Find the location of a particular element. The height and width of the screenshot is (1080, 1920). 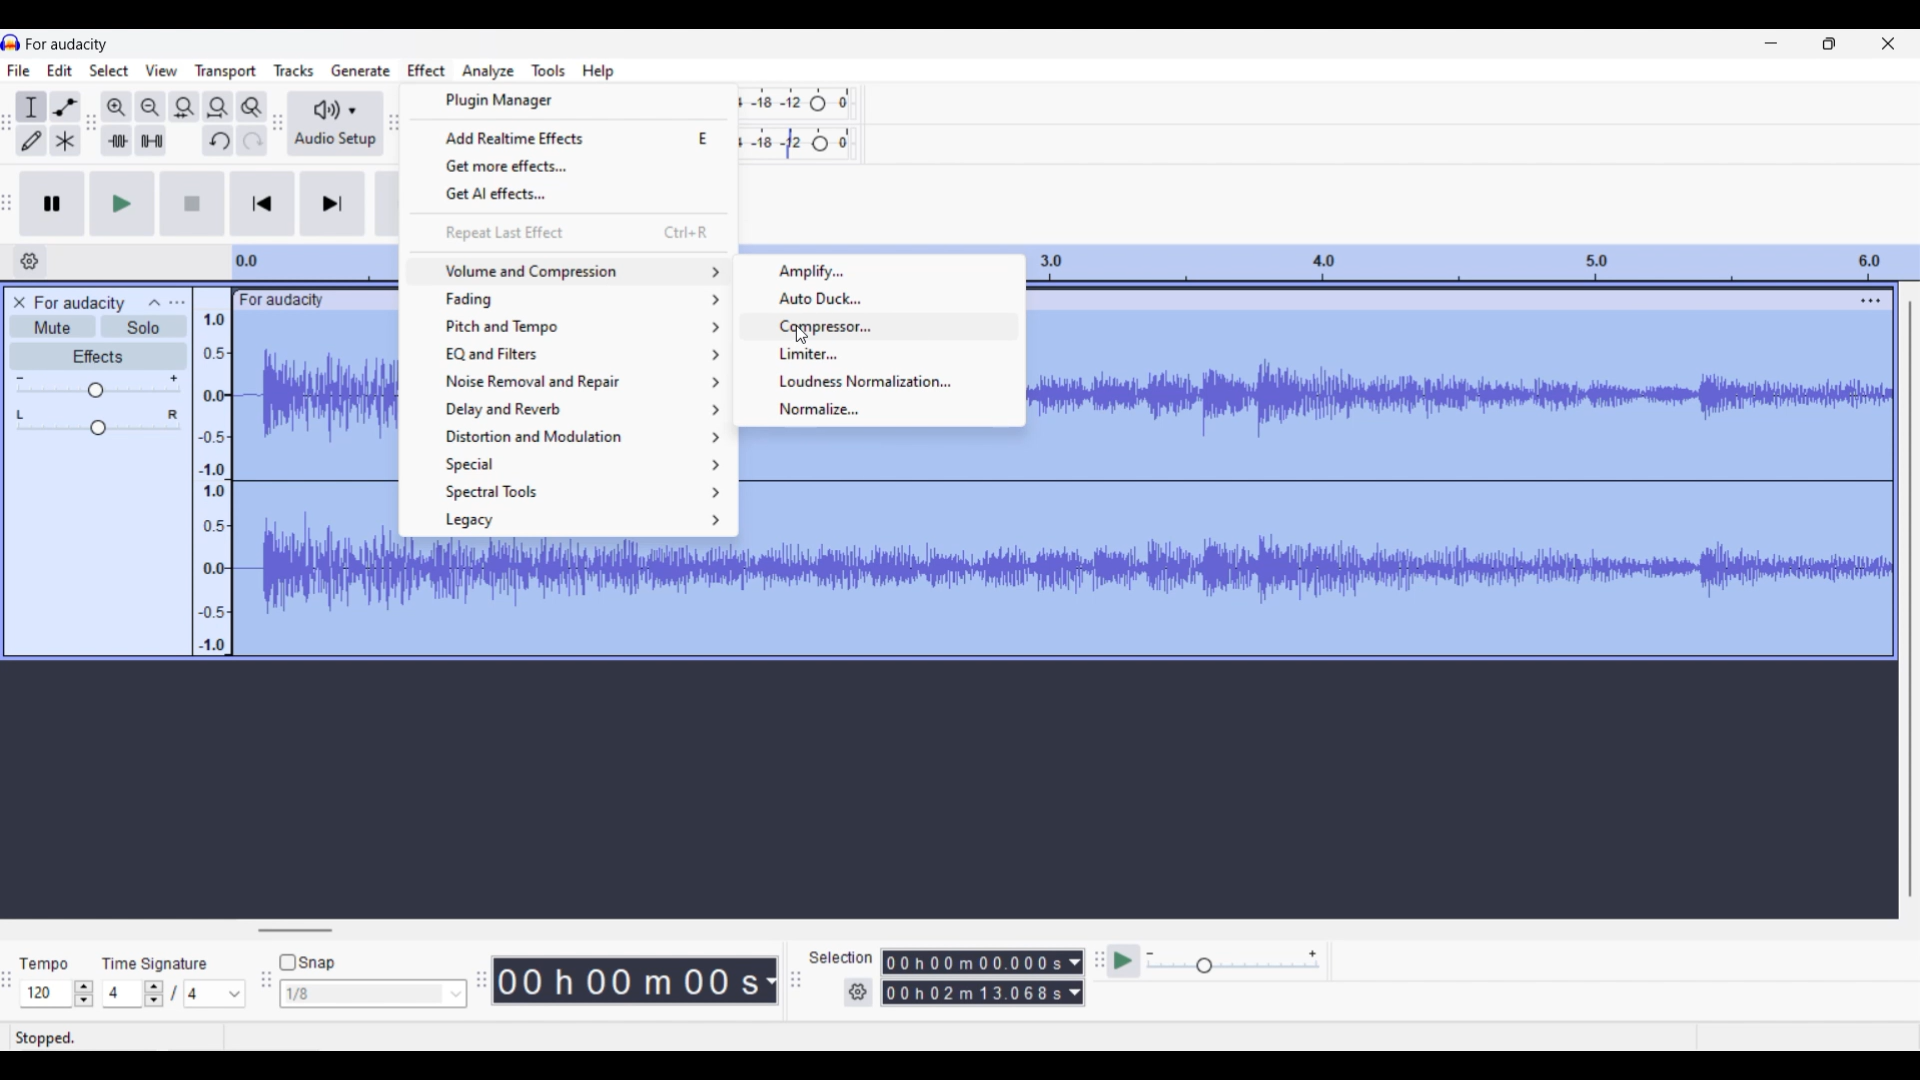

Spectral tool is located at coordinates (570, 492).